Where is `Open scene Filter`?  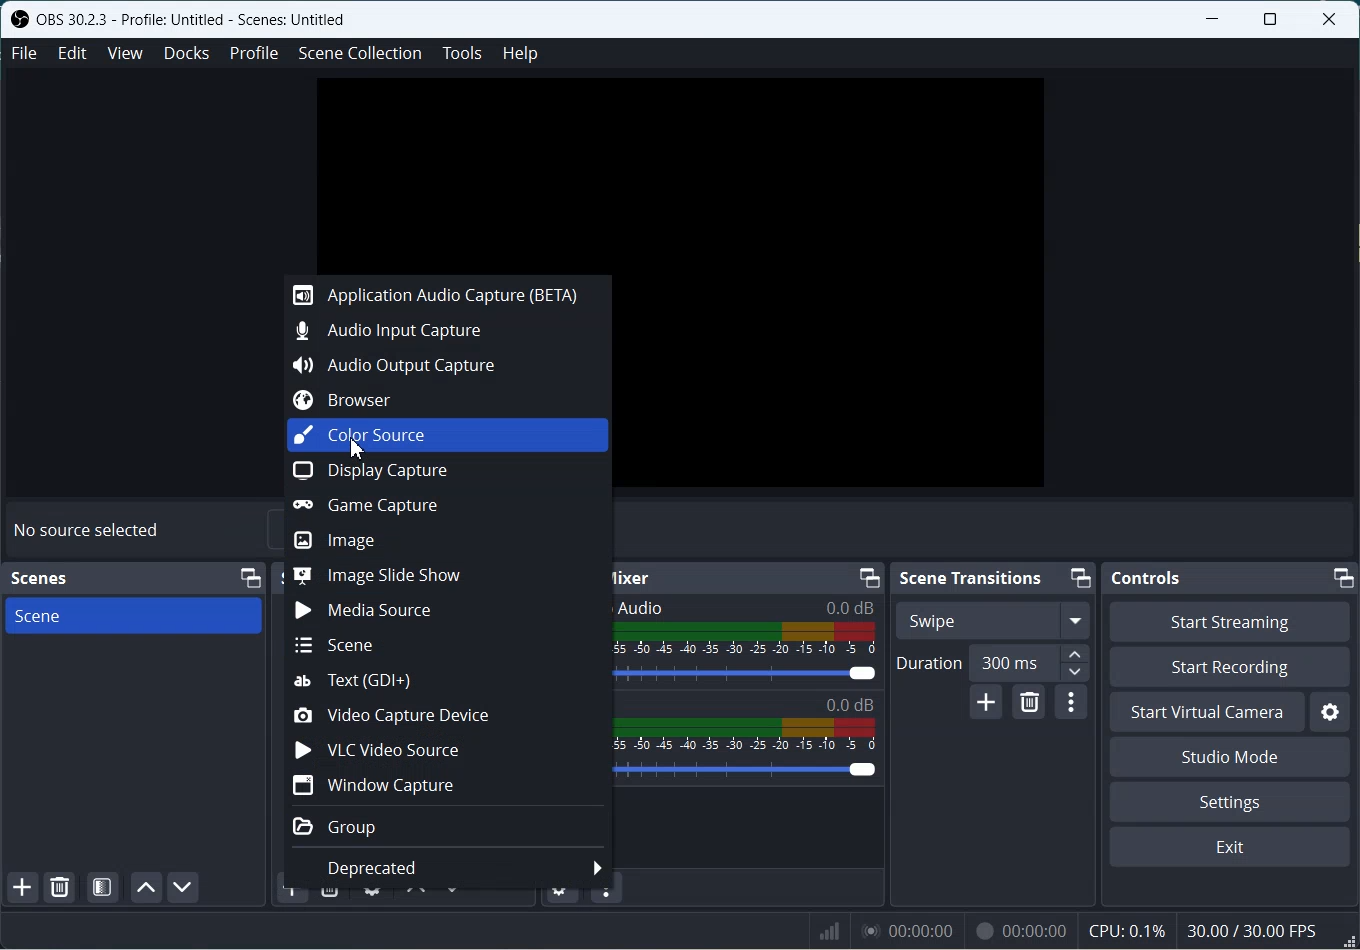
Open scene Filter is located at coordinates (102, 887).